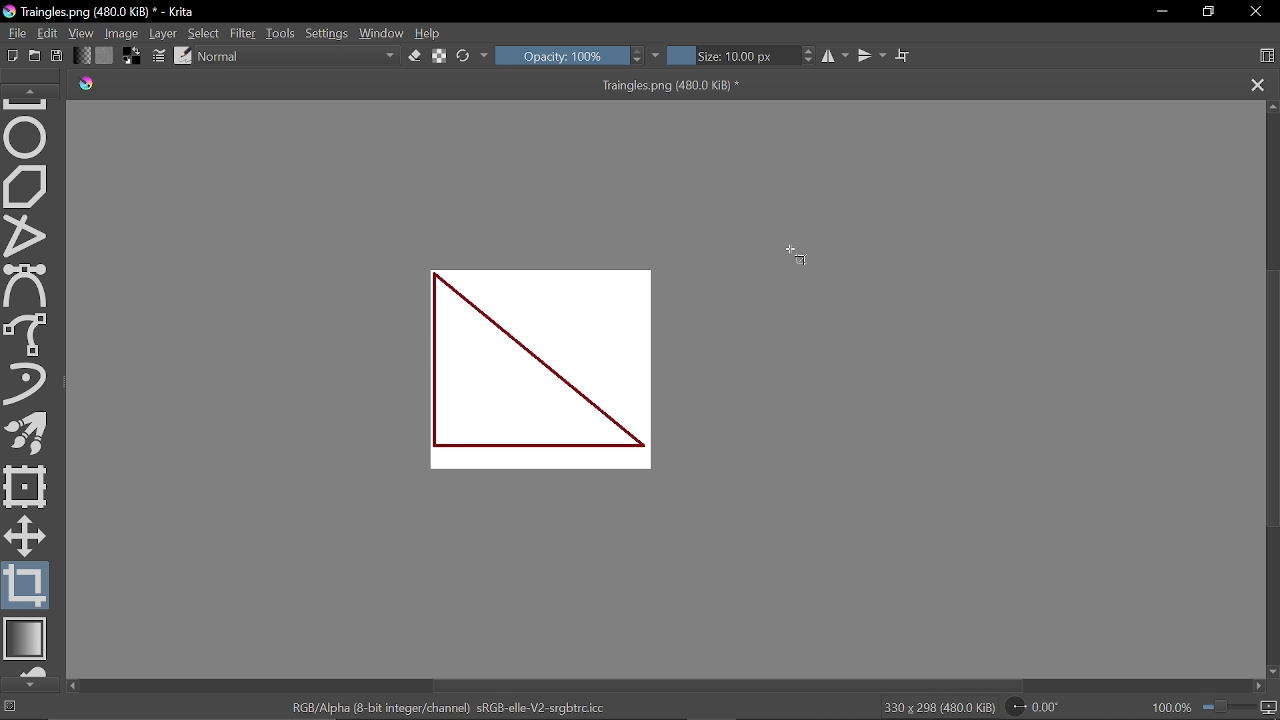 The height and width of the screenshot is (720, 1280). I want to click on Help, so click(430, 34).